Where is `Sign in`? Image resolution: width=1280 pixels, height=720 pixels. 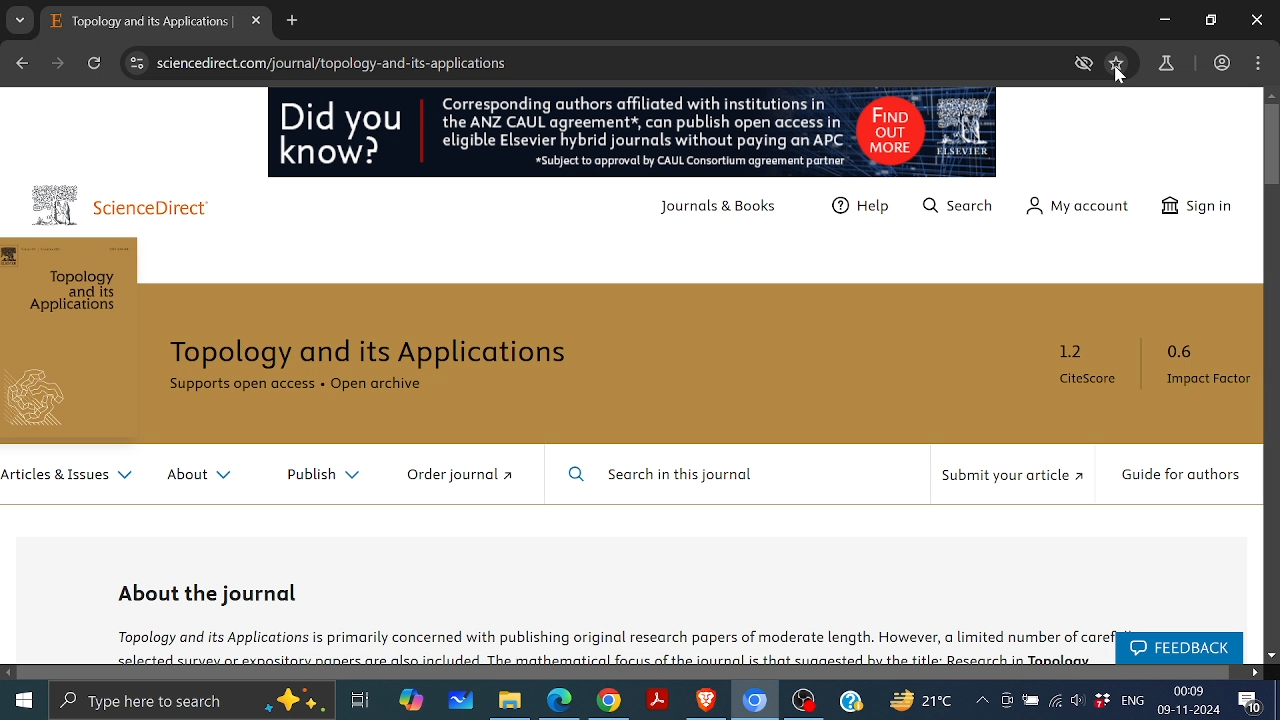 Sign in is located at coordinates (1204, 206).